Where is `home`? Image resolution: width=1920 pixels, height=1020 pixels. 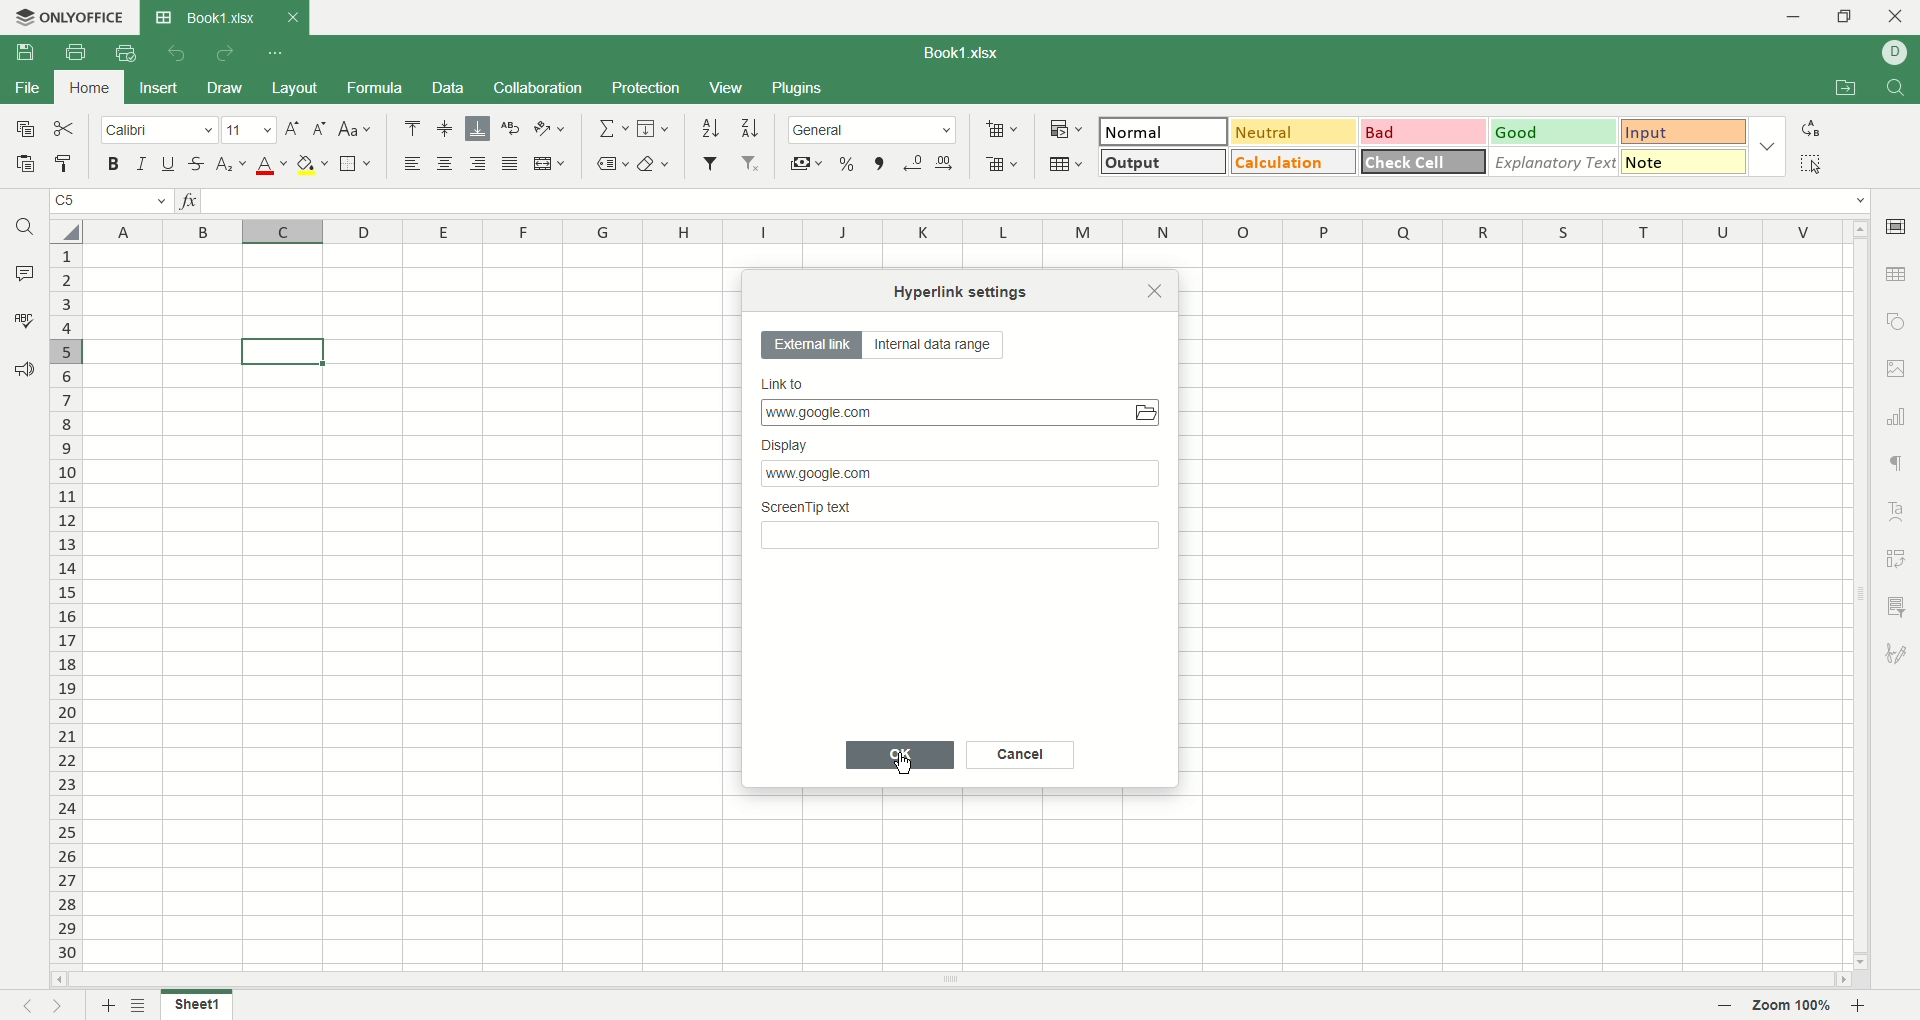 home is located at coordinates (91, 87).